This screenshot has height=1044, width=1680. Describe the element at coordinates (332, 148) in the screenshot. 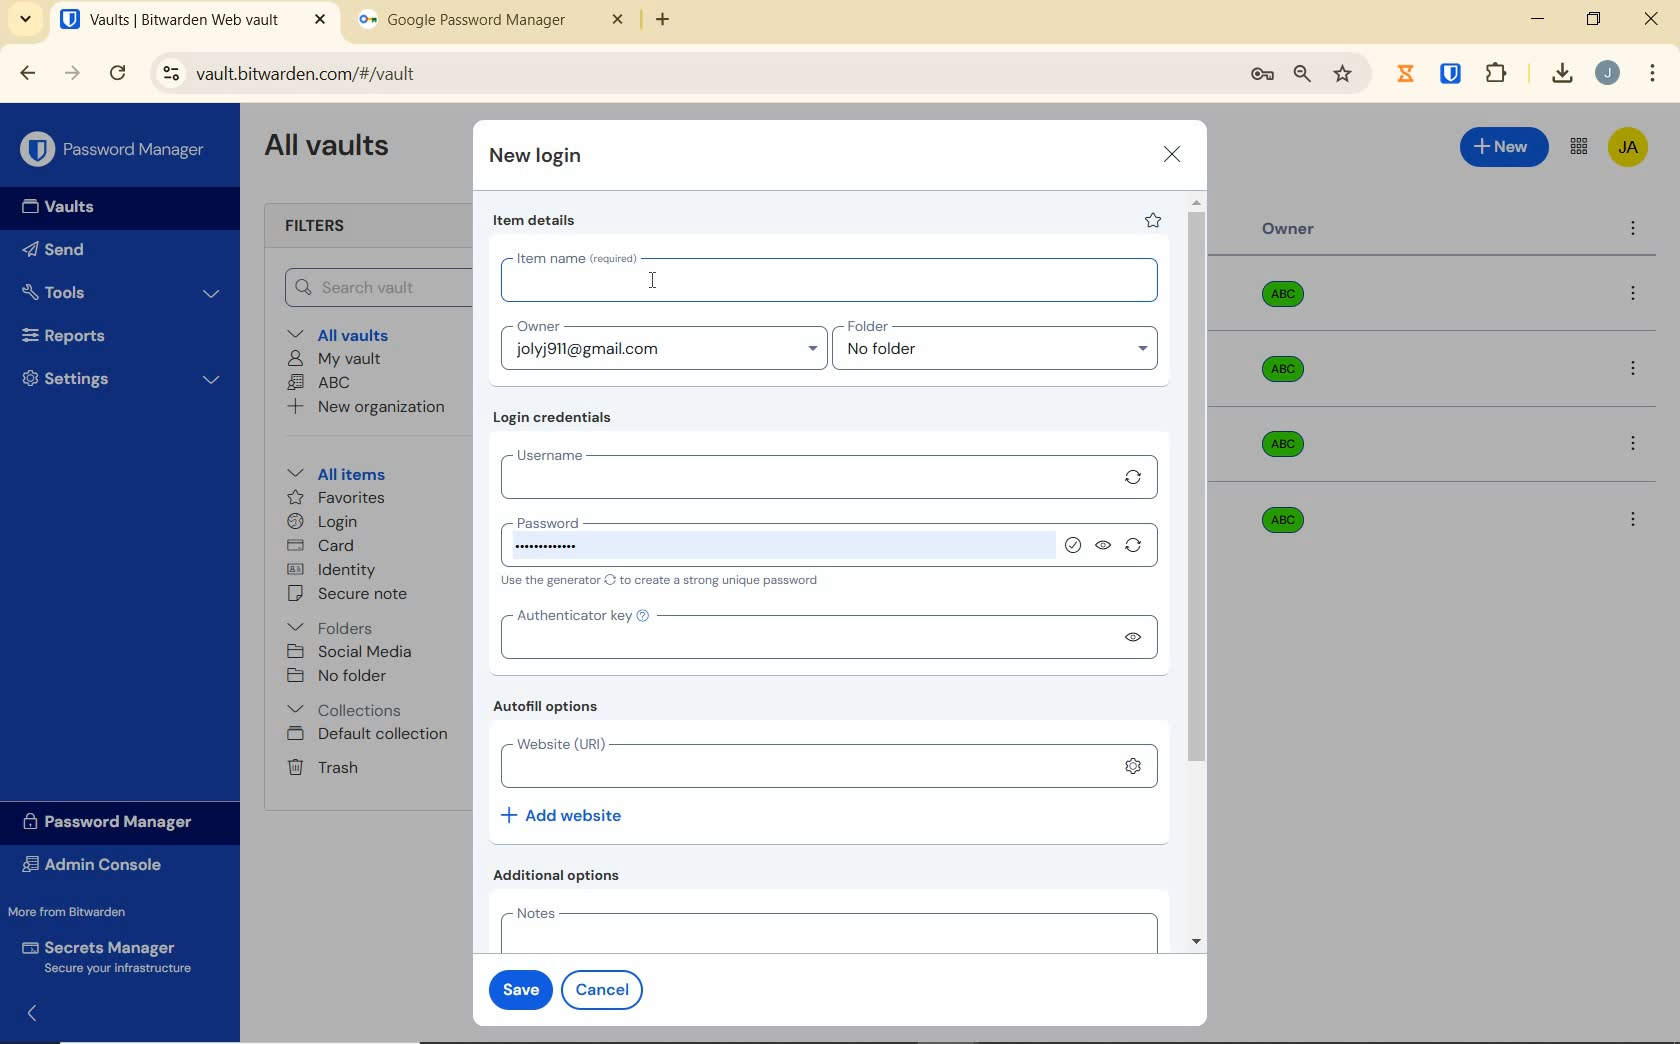

I see `All Vaults` at that location.